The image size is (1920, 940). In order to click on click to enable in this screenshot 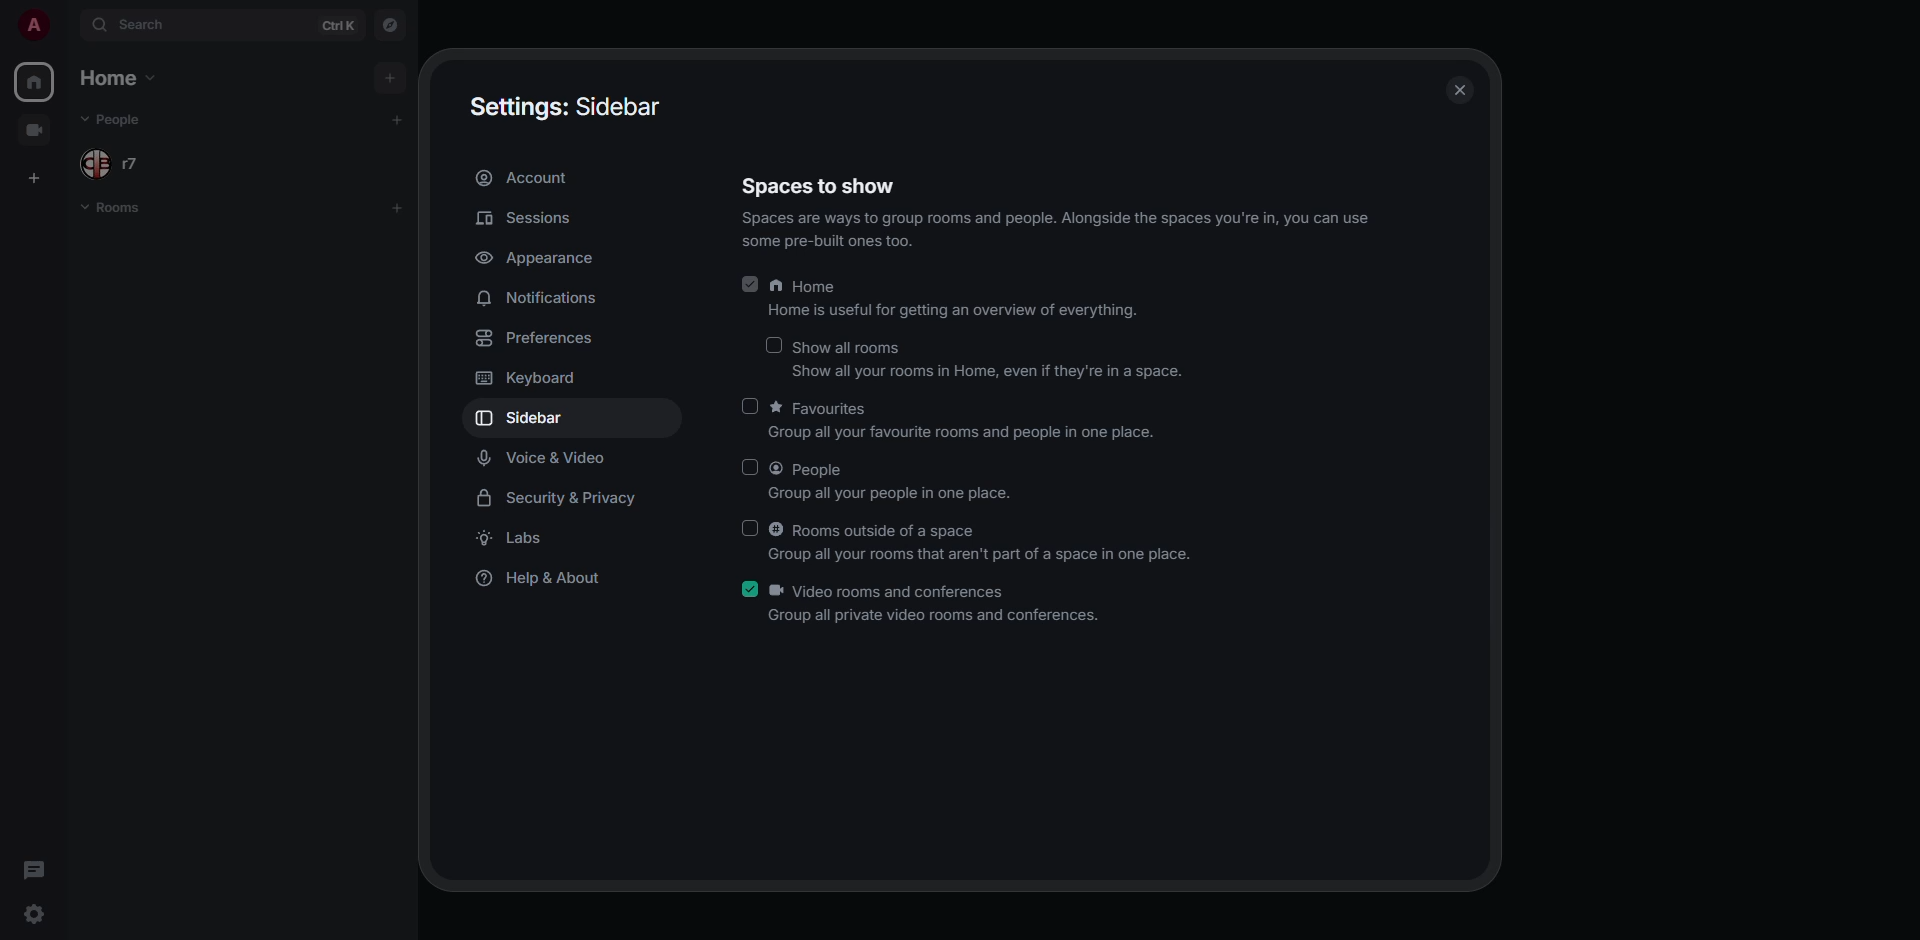, I will do `click(745, 467)`.